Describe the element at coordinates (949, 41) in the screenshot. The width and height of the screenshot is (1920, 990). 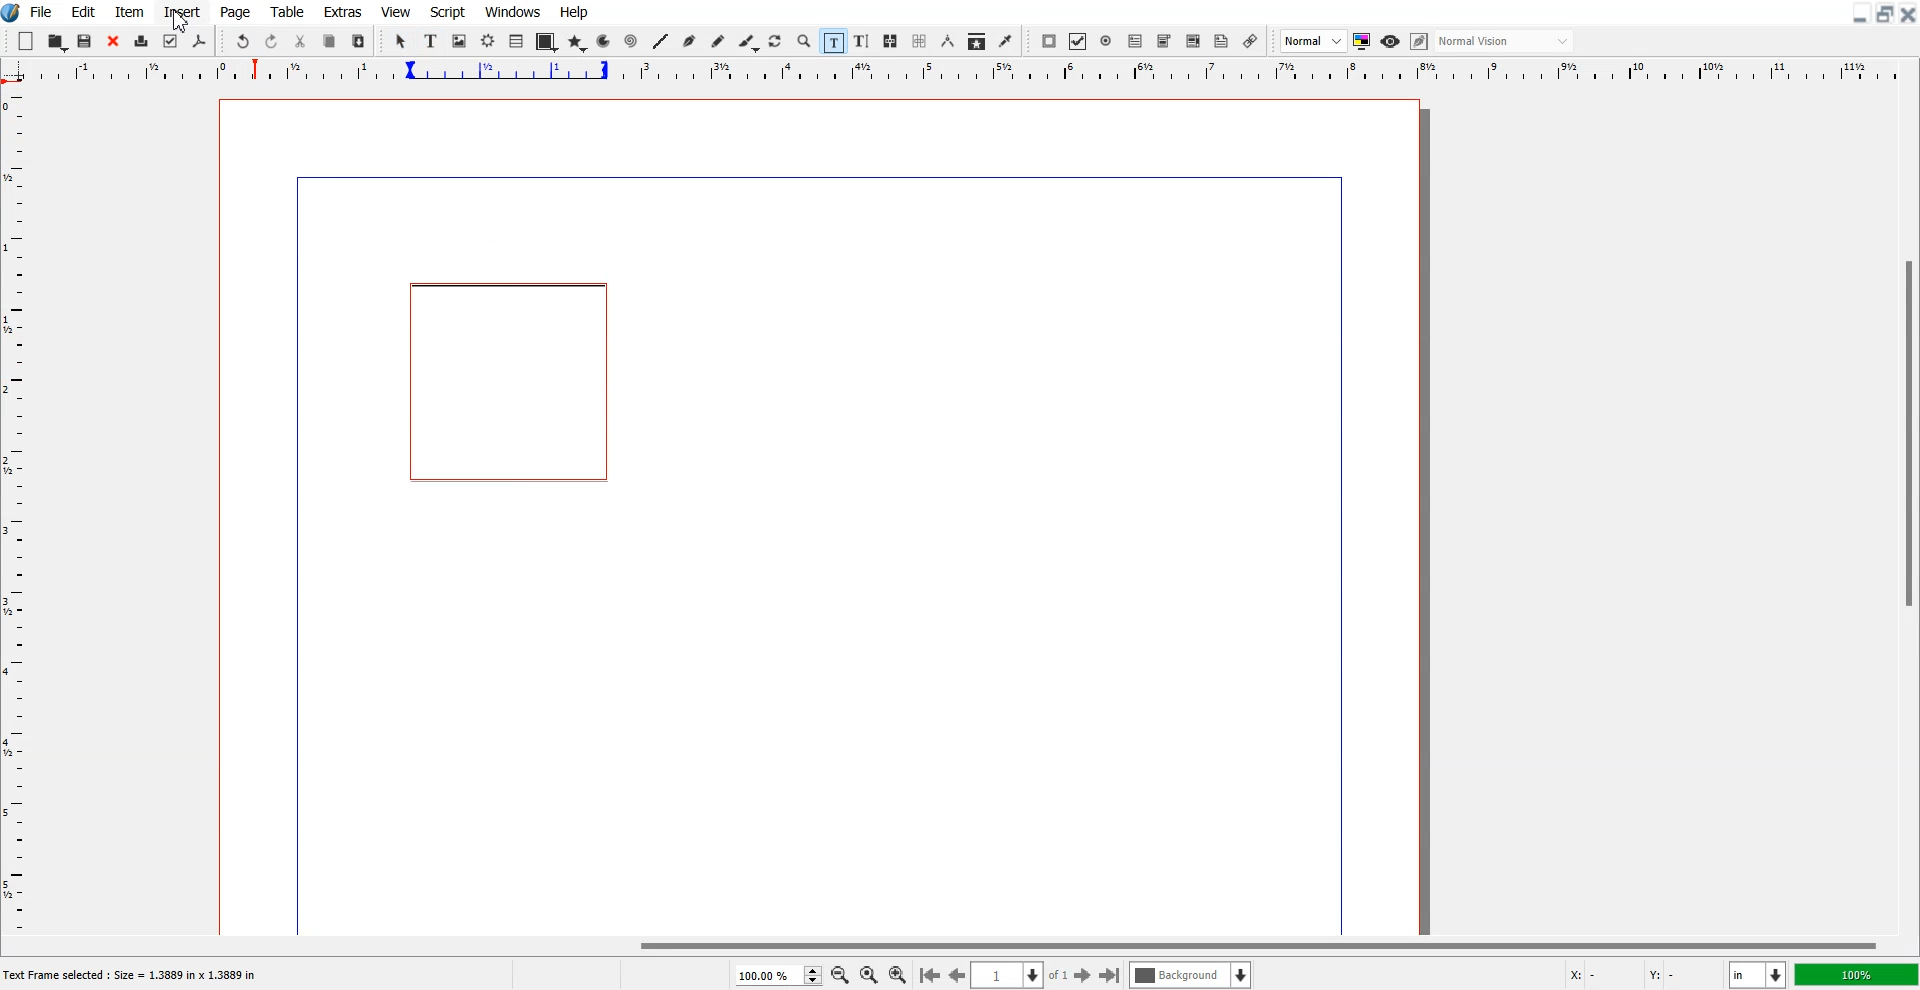
I see `Measurements` at that location.